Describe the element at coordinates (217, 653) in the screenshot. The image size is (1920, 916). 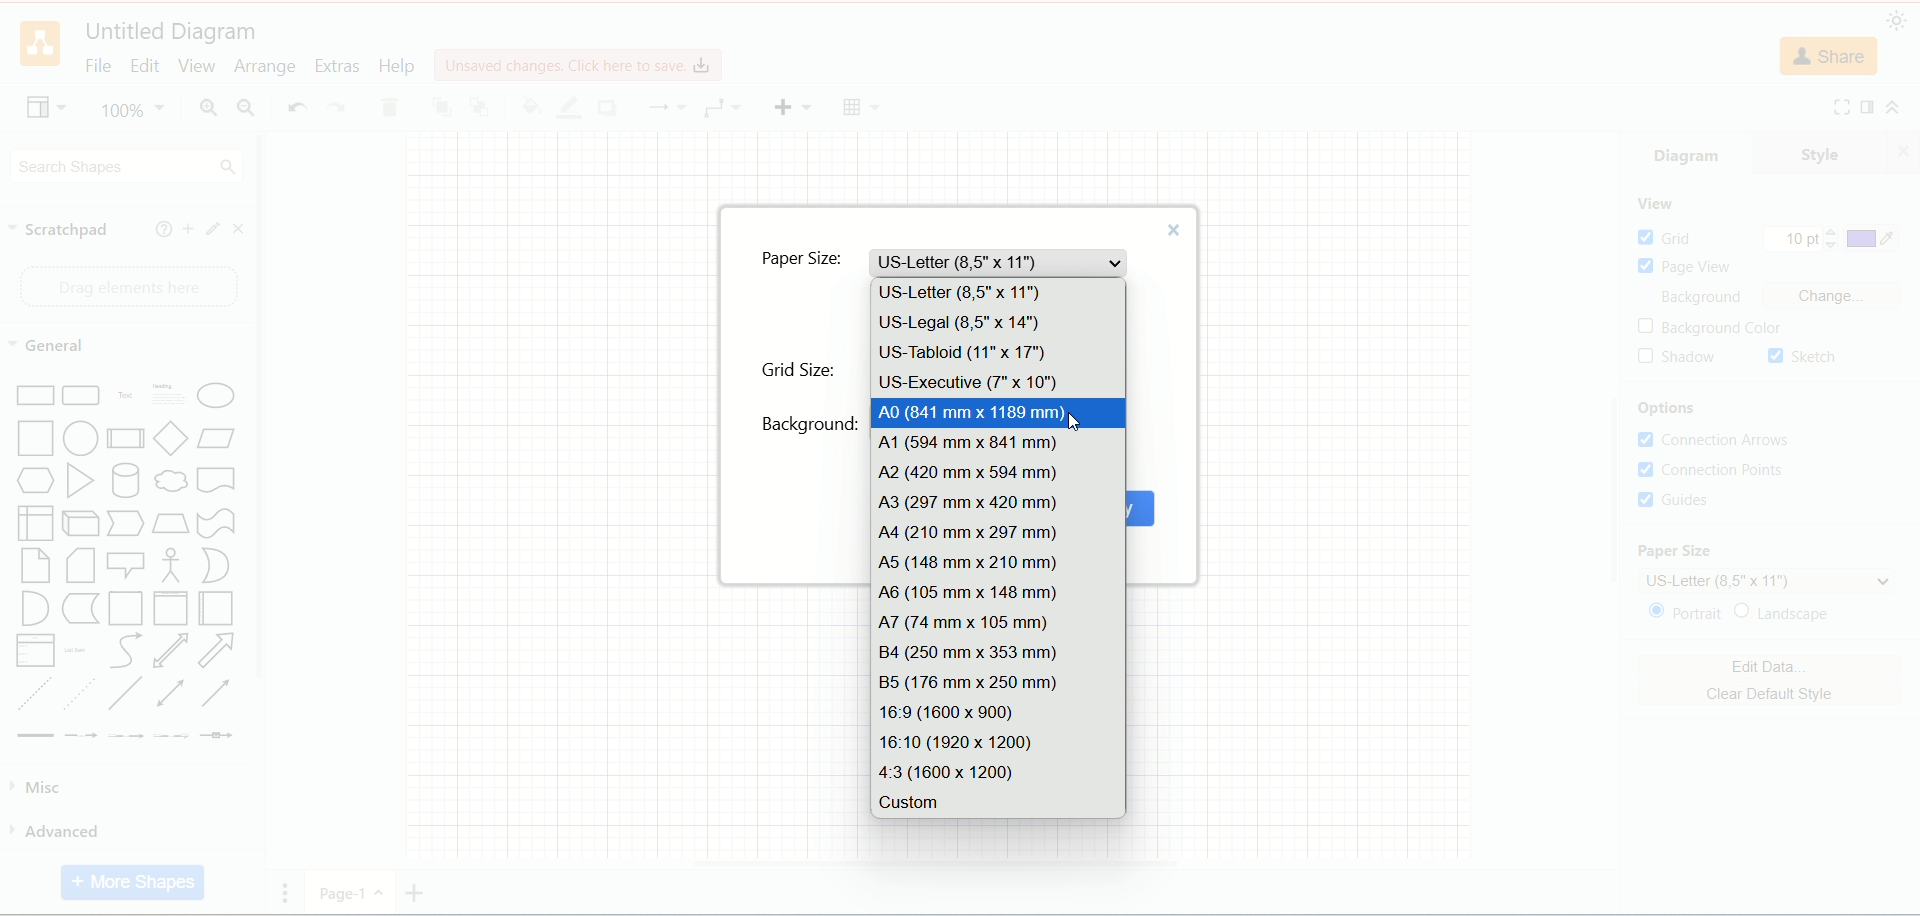
I see `Arrow` at that location.